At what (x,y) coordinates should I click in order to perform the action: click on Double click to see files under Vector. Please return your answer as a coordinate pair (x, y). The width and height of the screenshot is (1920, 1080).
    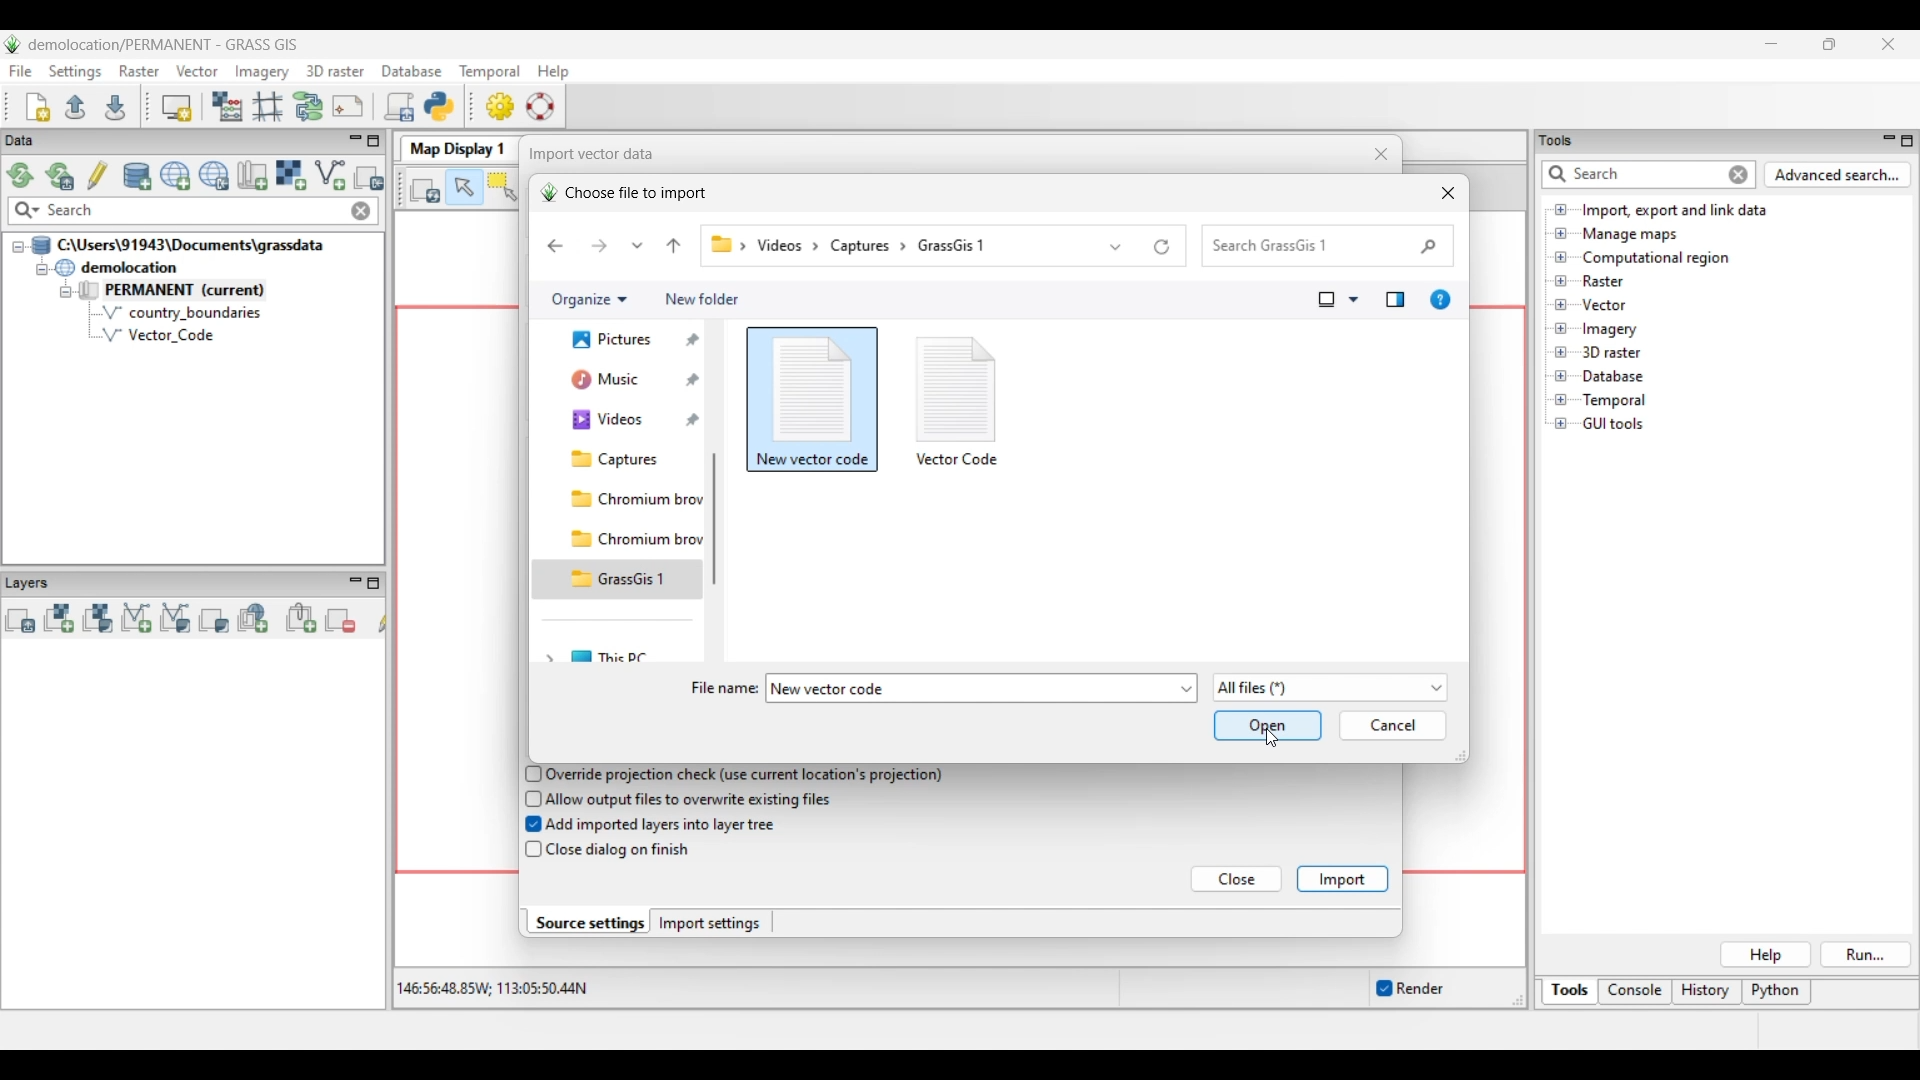
    Looking at the image, I should click on (1603, 305).